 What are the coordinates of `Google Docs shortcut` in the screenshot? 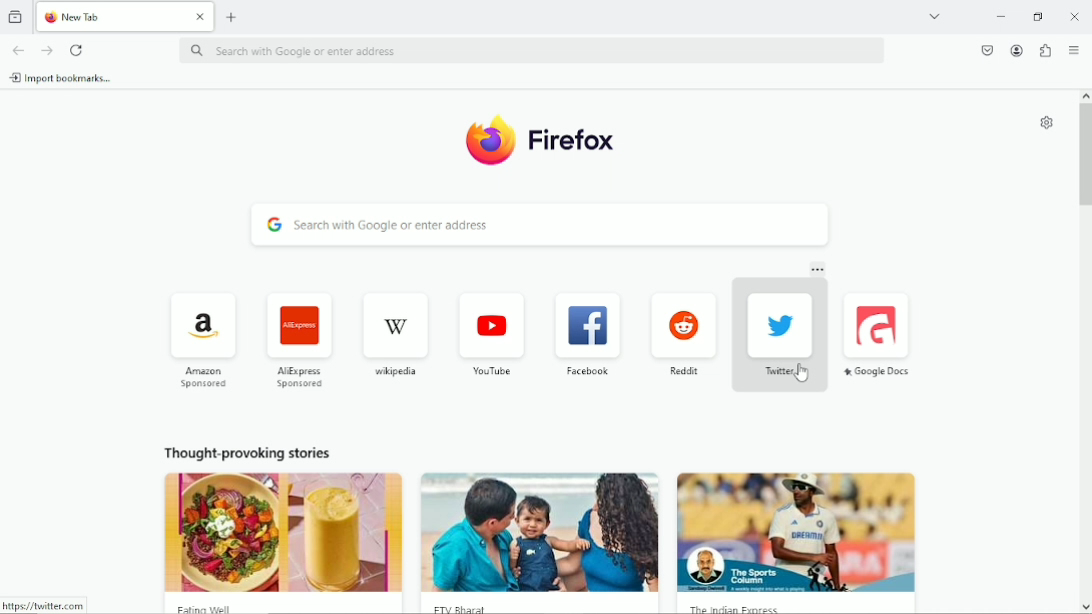 It's located at (880, 334).